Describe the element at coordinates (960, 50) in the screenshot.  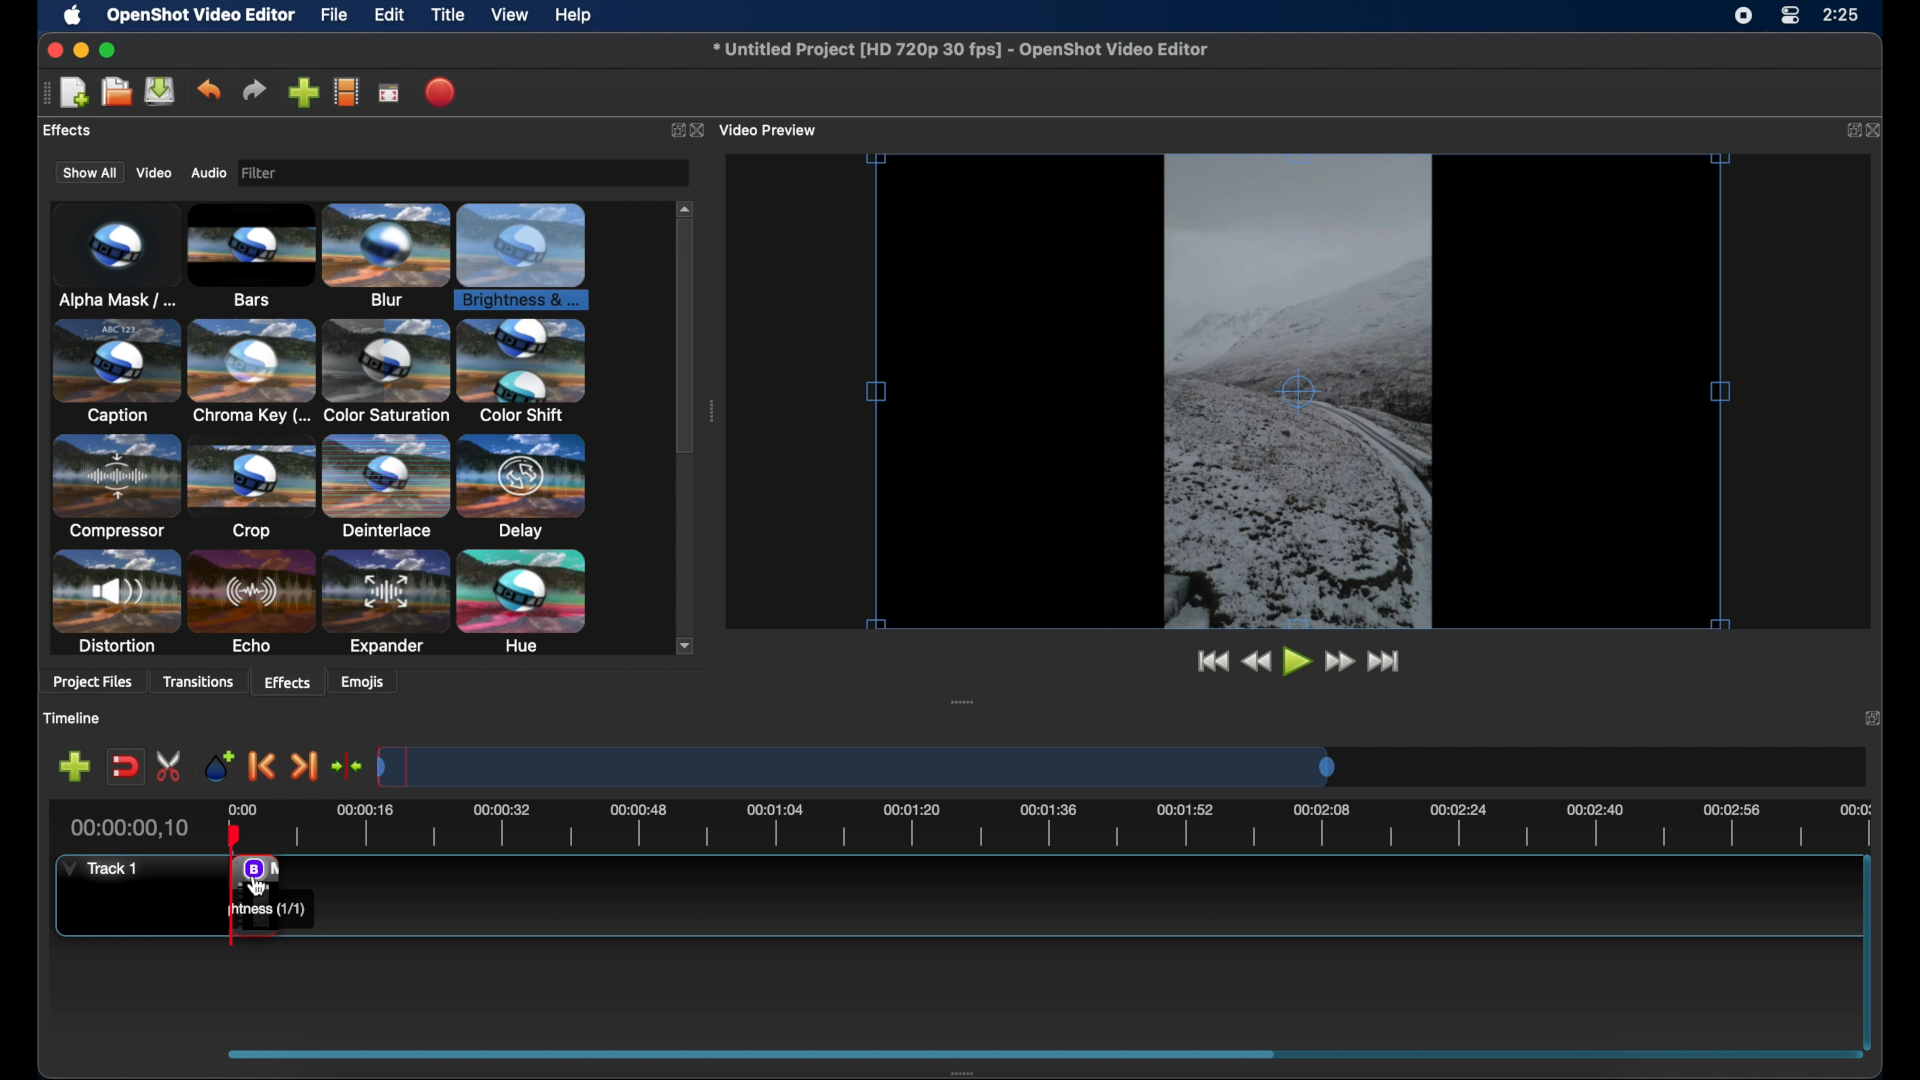
I see `file name` at that location.